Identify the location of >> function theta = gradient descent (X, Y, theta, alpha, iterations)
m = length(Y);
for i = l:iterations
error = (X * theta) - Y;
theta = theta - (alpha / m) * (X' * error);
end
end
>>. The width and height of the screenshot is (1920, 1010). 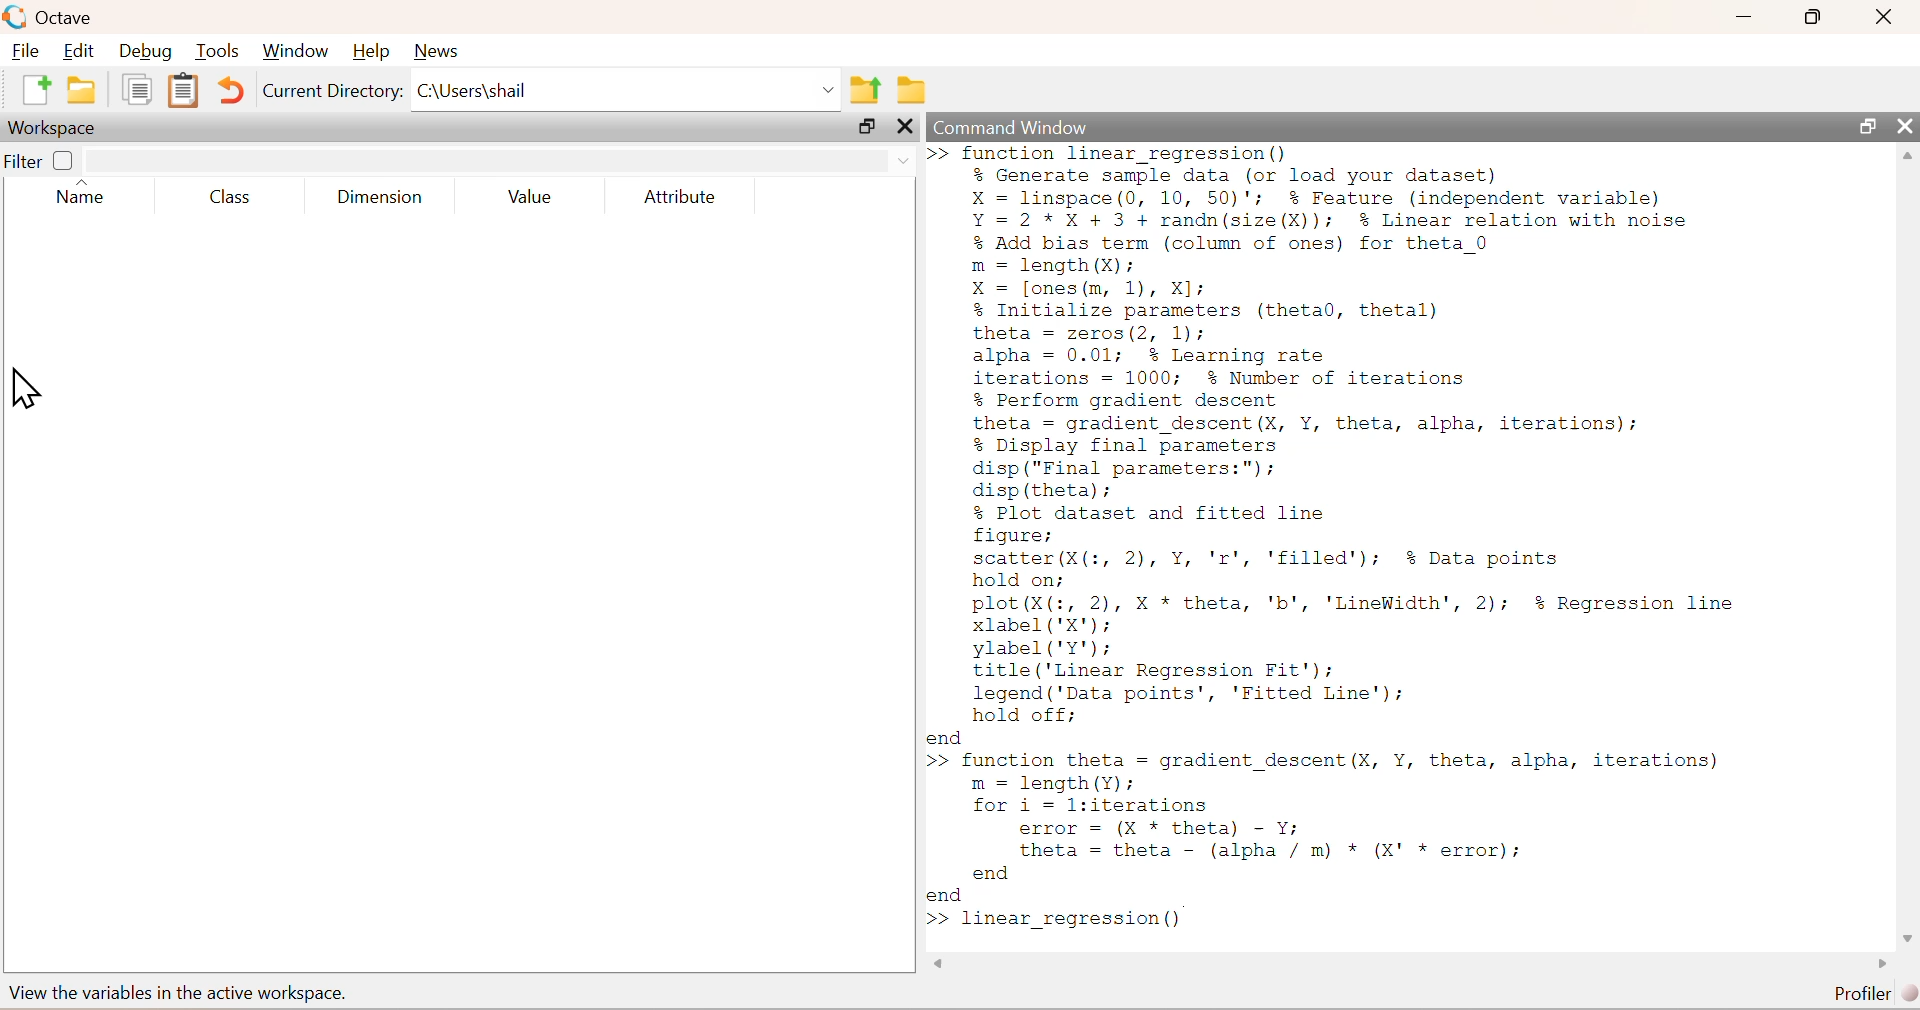
(1335, 838).